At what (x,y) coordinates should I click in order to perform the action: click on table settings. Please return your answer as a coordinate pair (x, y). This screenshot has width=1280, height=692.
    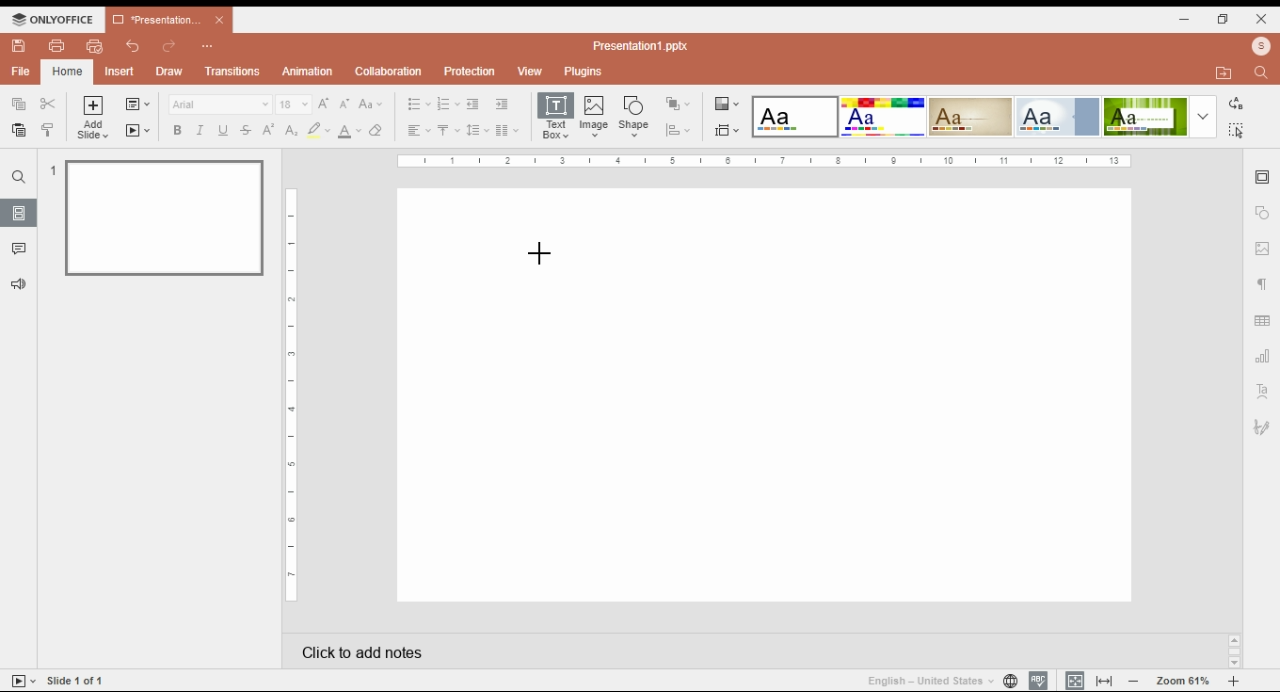
    Looking at the image, I should click on (1264, 322).